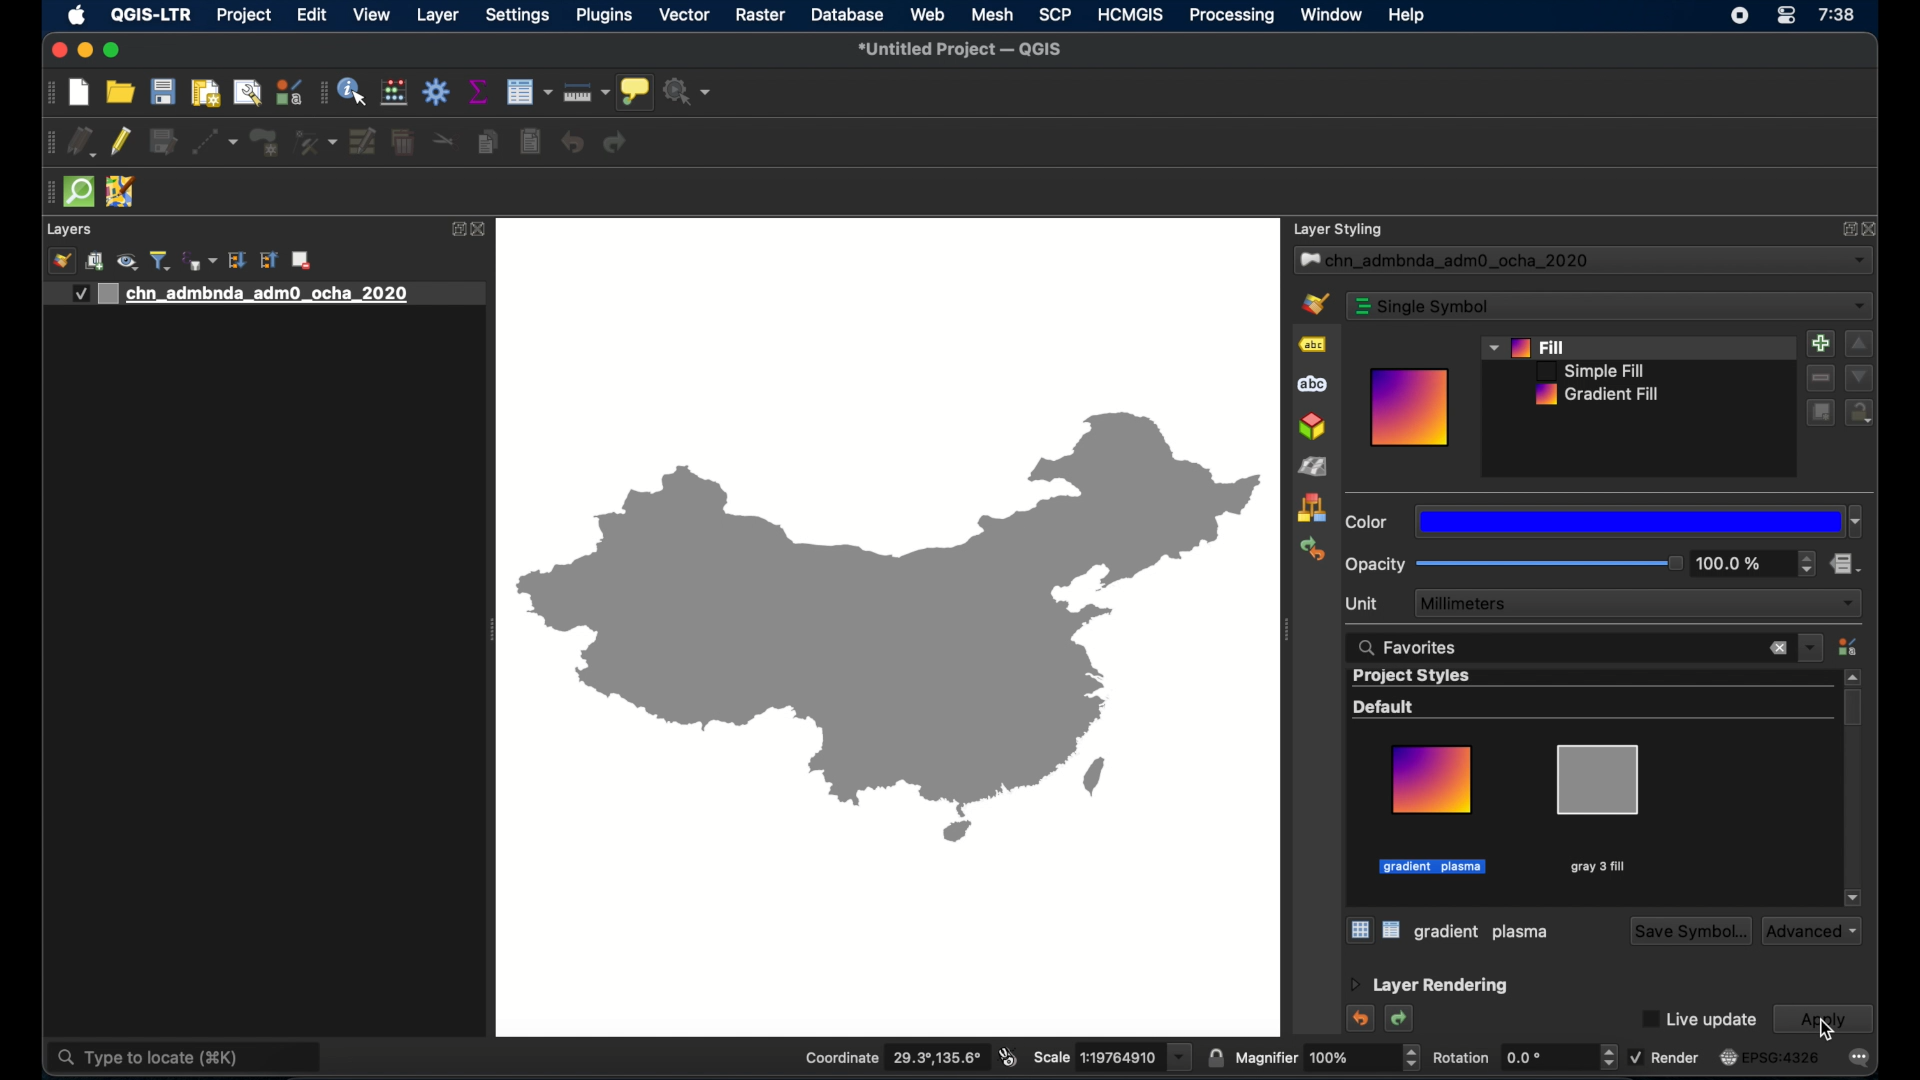 The height and width of the screenshot is (1080, 1920). What do you see at coordinates (1591, 371) in the screenshot?
I see `simple fill` at bounding box center [1591, 371].